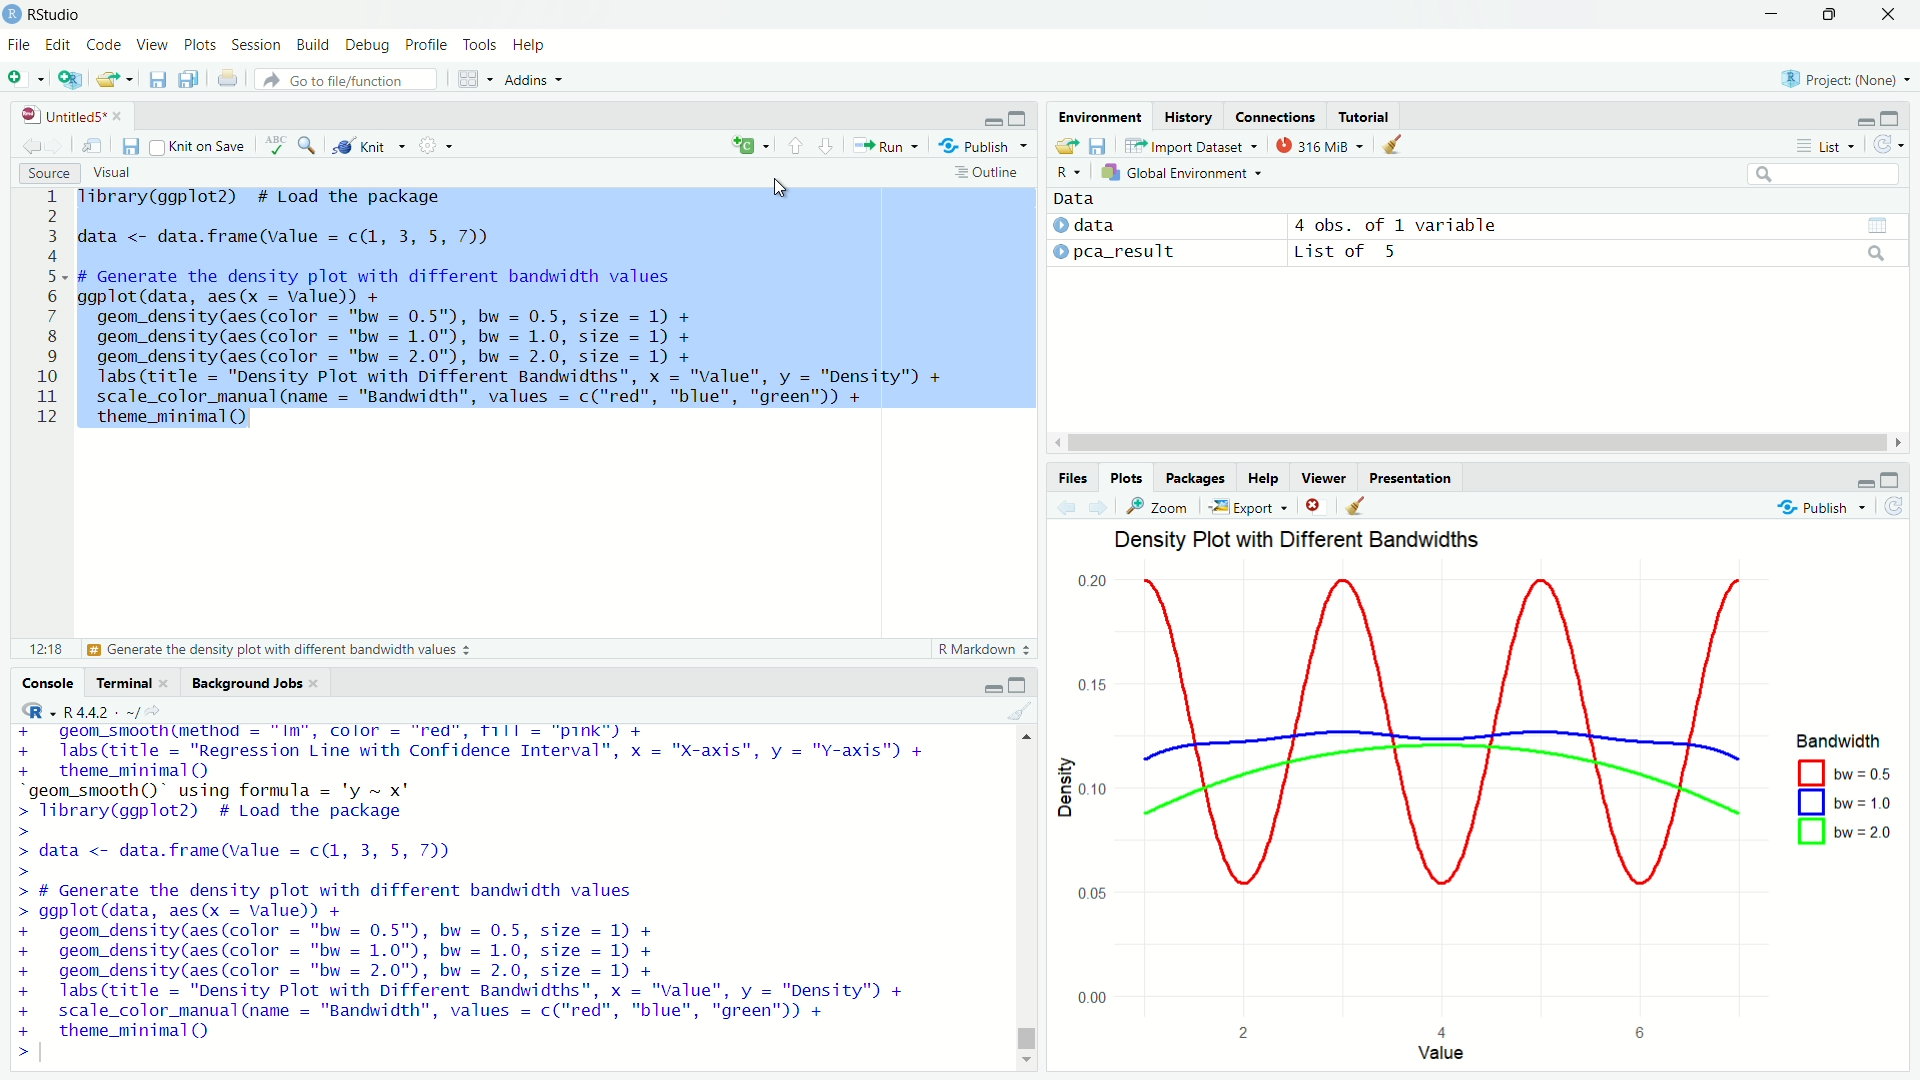  What do you see at coordinates (1301, 541) in the screenshot?
I see `Density Plot with Different Bandwidths` at bounding box center [1301, 541].